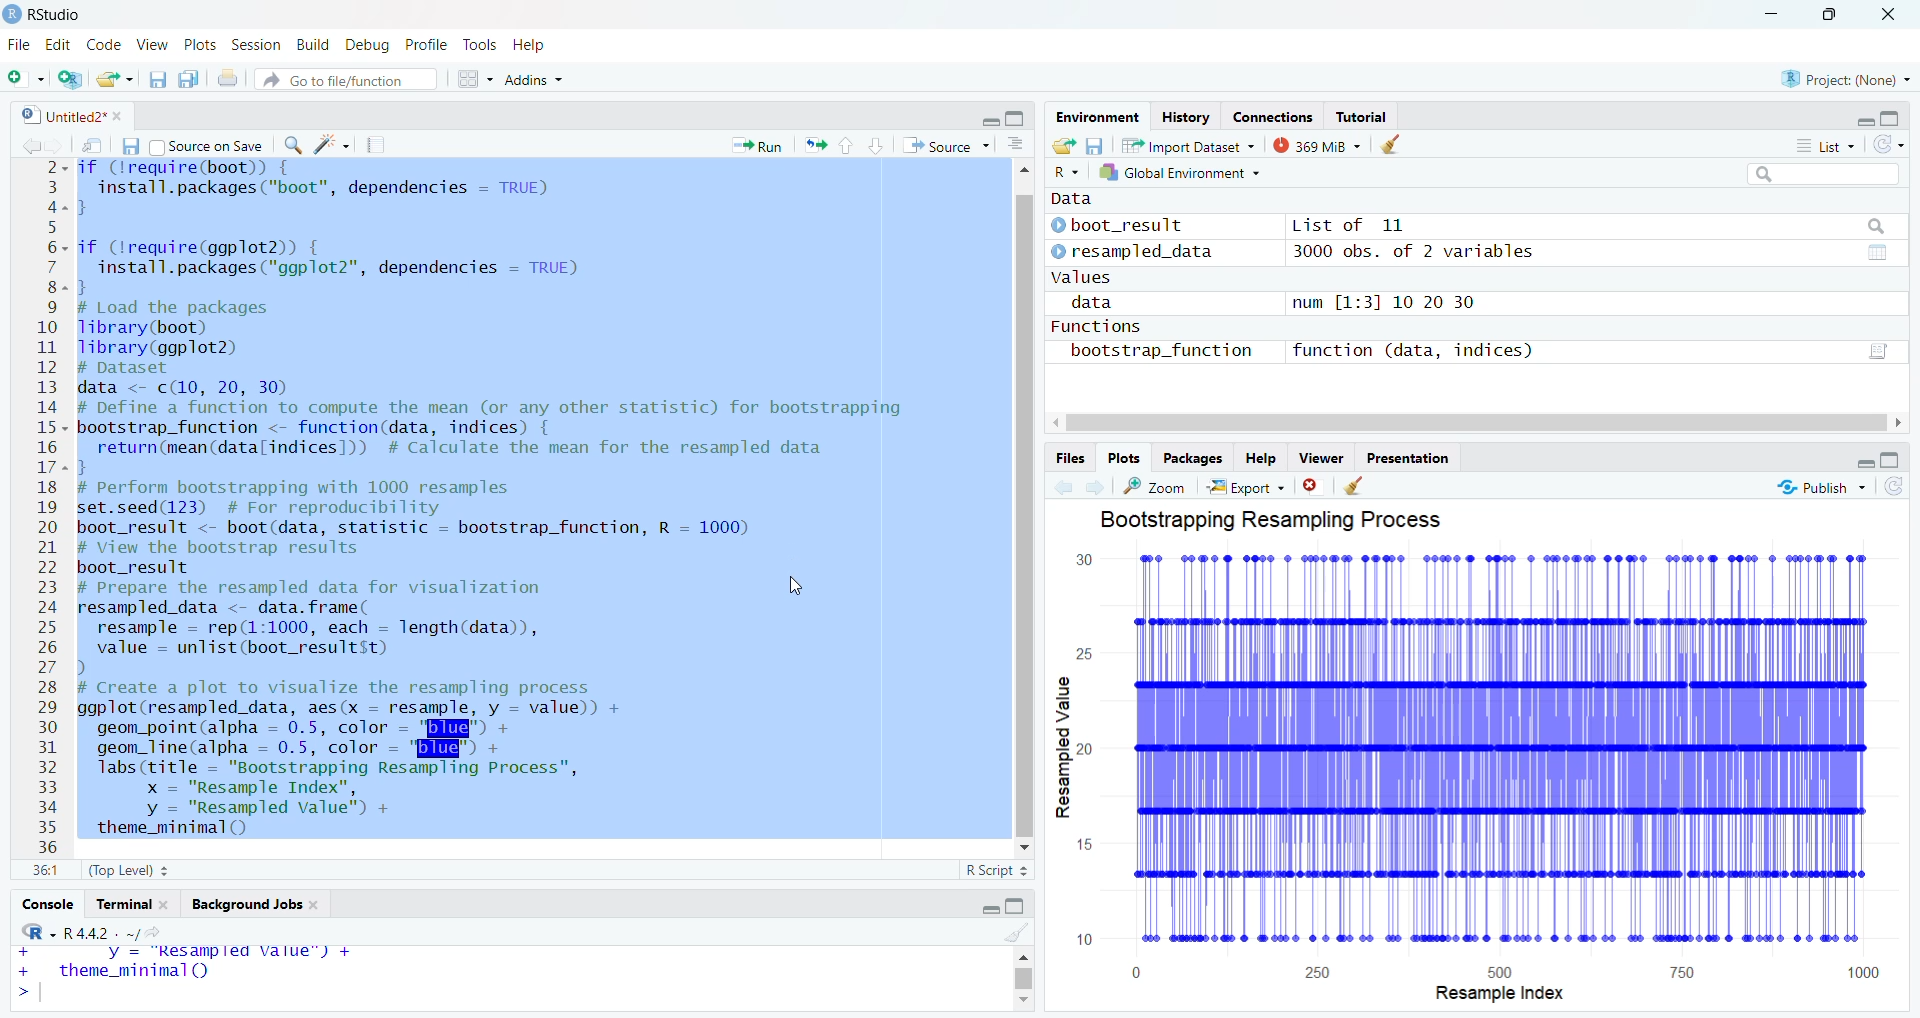 The image size is (1920, 1018). I want to click on install.packages ("boot", dependencies = TRUE)
}
if (lrequire(ggplot2)) {
install.packages("ggplot2", dependencies = TRUE)
3
# Load the packages
Tibrary(boot)
Tibrary(ggplot2)
# Dataset
data <- c(10, 20, 30)
# Define a function to compute the mean (or any other statistic) for bootstrapping
bootstrap_function <- function(data, indices) {
return(mean(datalindices])) # Calculate the mean for the resampled data
3
# perform bootstrapping with 1000 resamples
set.seed(123) # For reproducibility
boot_result <- boot(data, statistic = bootstrap_function, R = 1000)
# View the bootstrap results
boot_result
# Prepare the resampled data for visualization
resampled_data <- data. frame(
resample = rep(1:1000, each = Tlength(data)),
value = unlist(boot_resultst)
)
# Create a plot to visualize the resampling process
ggplot(resampled_data, aes(x = resample, y = value)) +
geom_point(alpha = 0.5, color =" |") +
geom_line(alpha = 0.5, color = " I") +
Tabs(title = "Bootstrapping Resampling Process",
x = "Resample Index",
y = "Resampled value") + 1
theme_minimal (), so click(538, 498).